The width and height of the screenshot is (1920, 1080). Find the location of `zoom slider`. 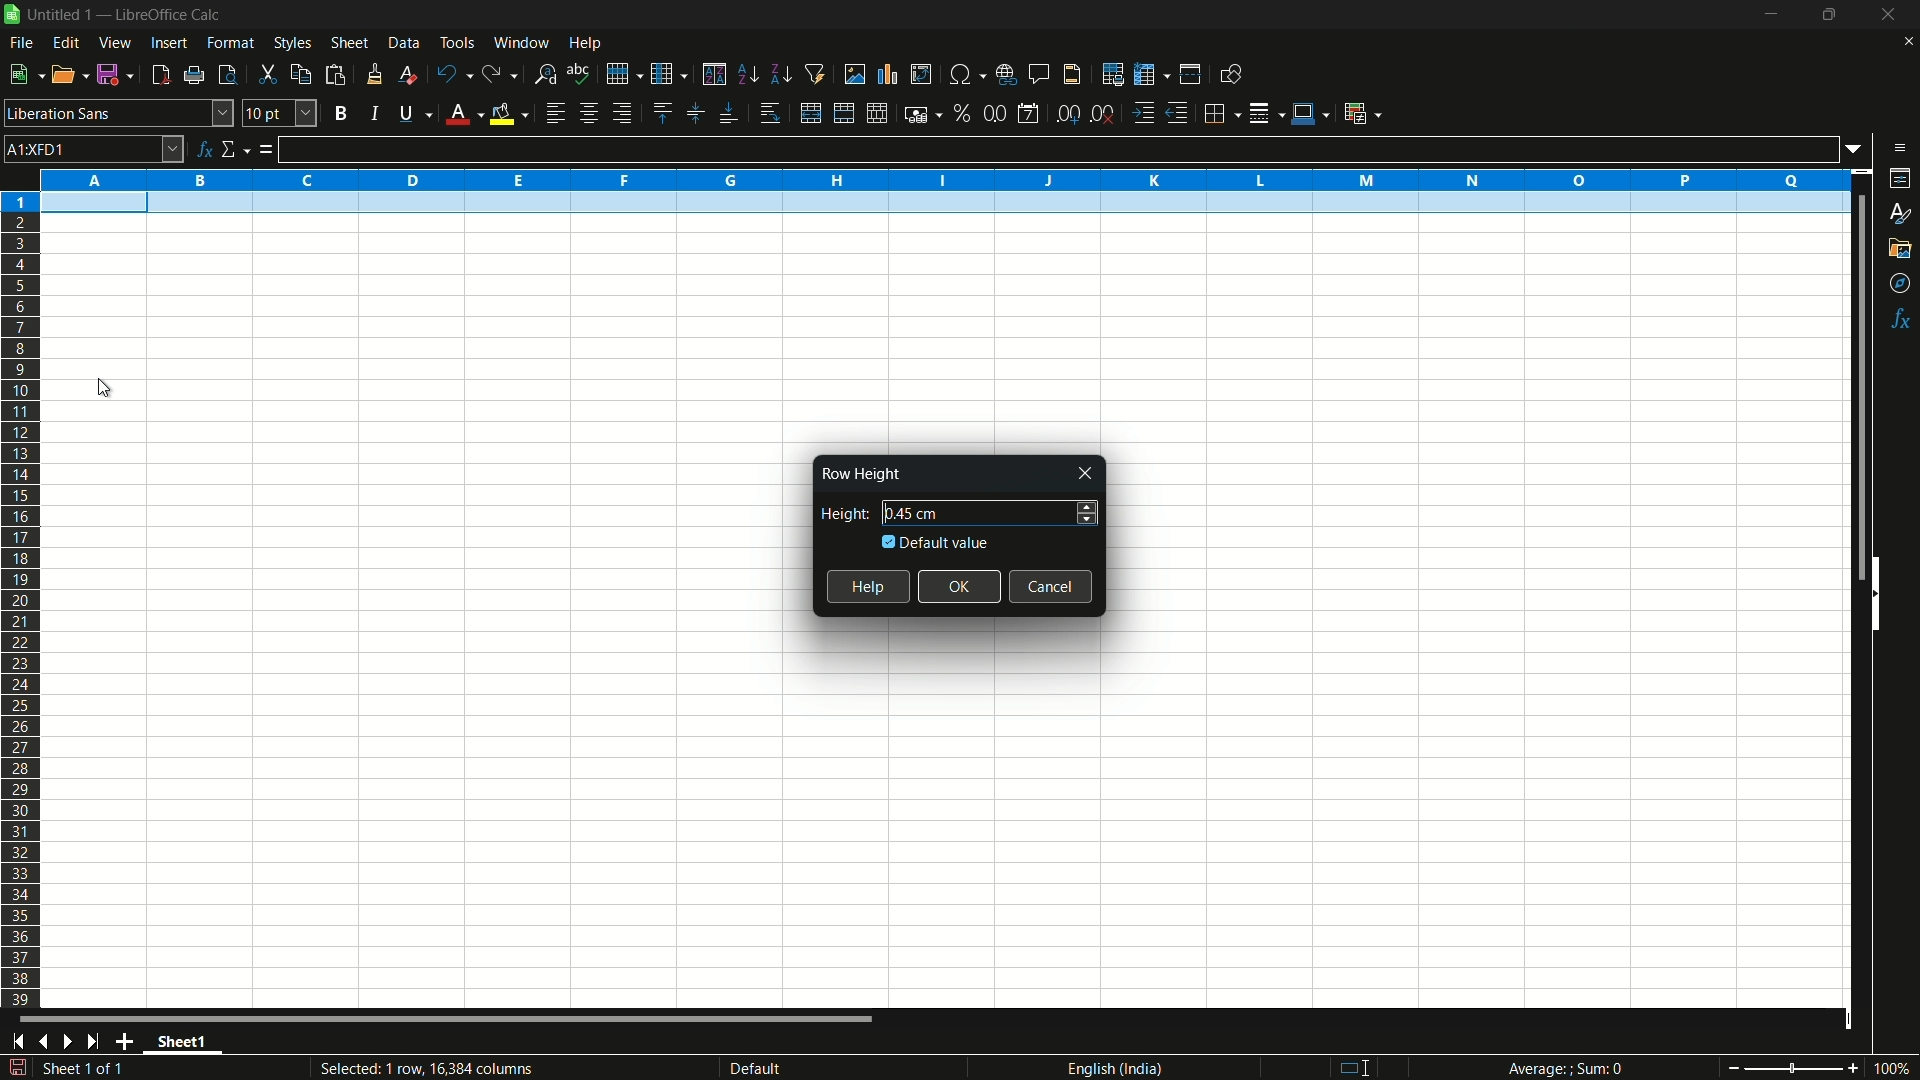

zoom slider is located at coordinates (1792, 1067).